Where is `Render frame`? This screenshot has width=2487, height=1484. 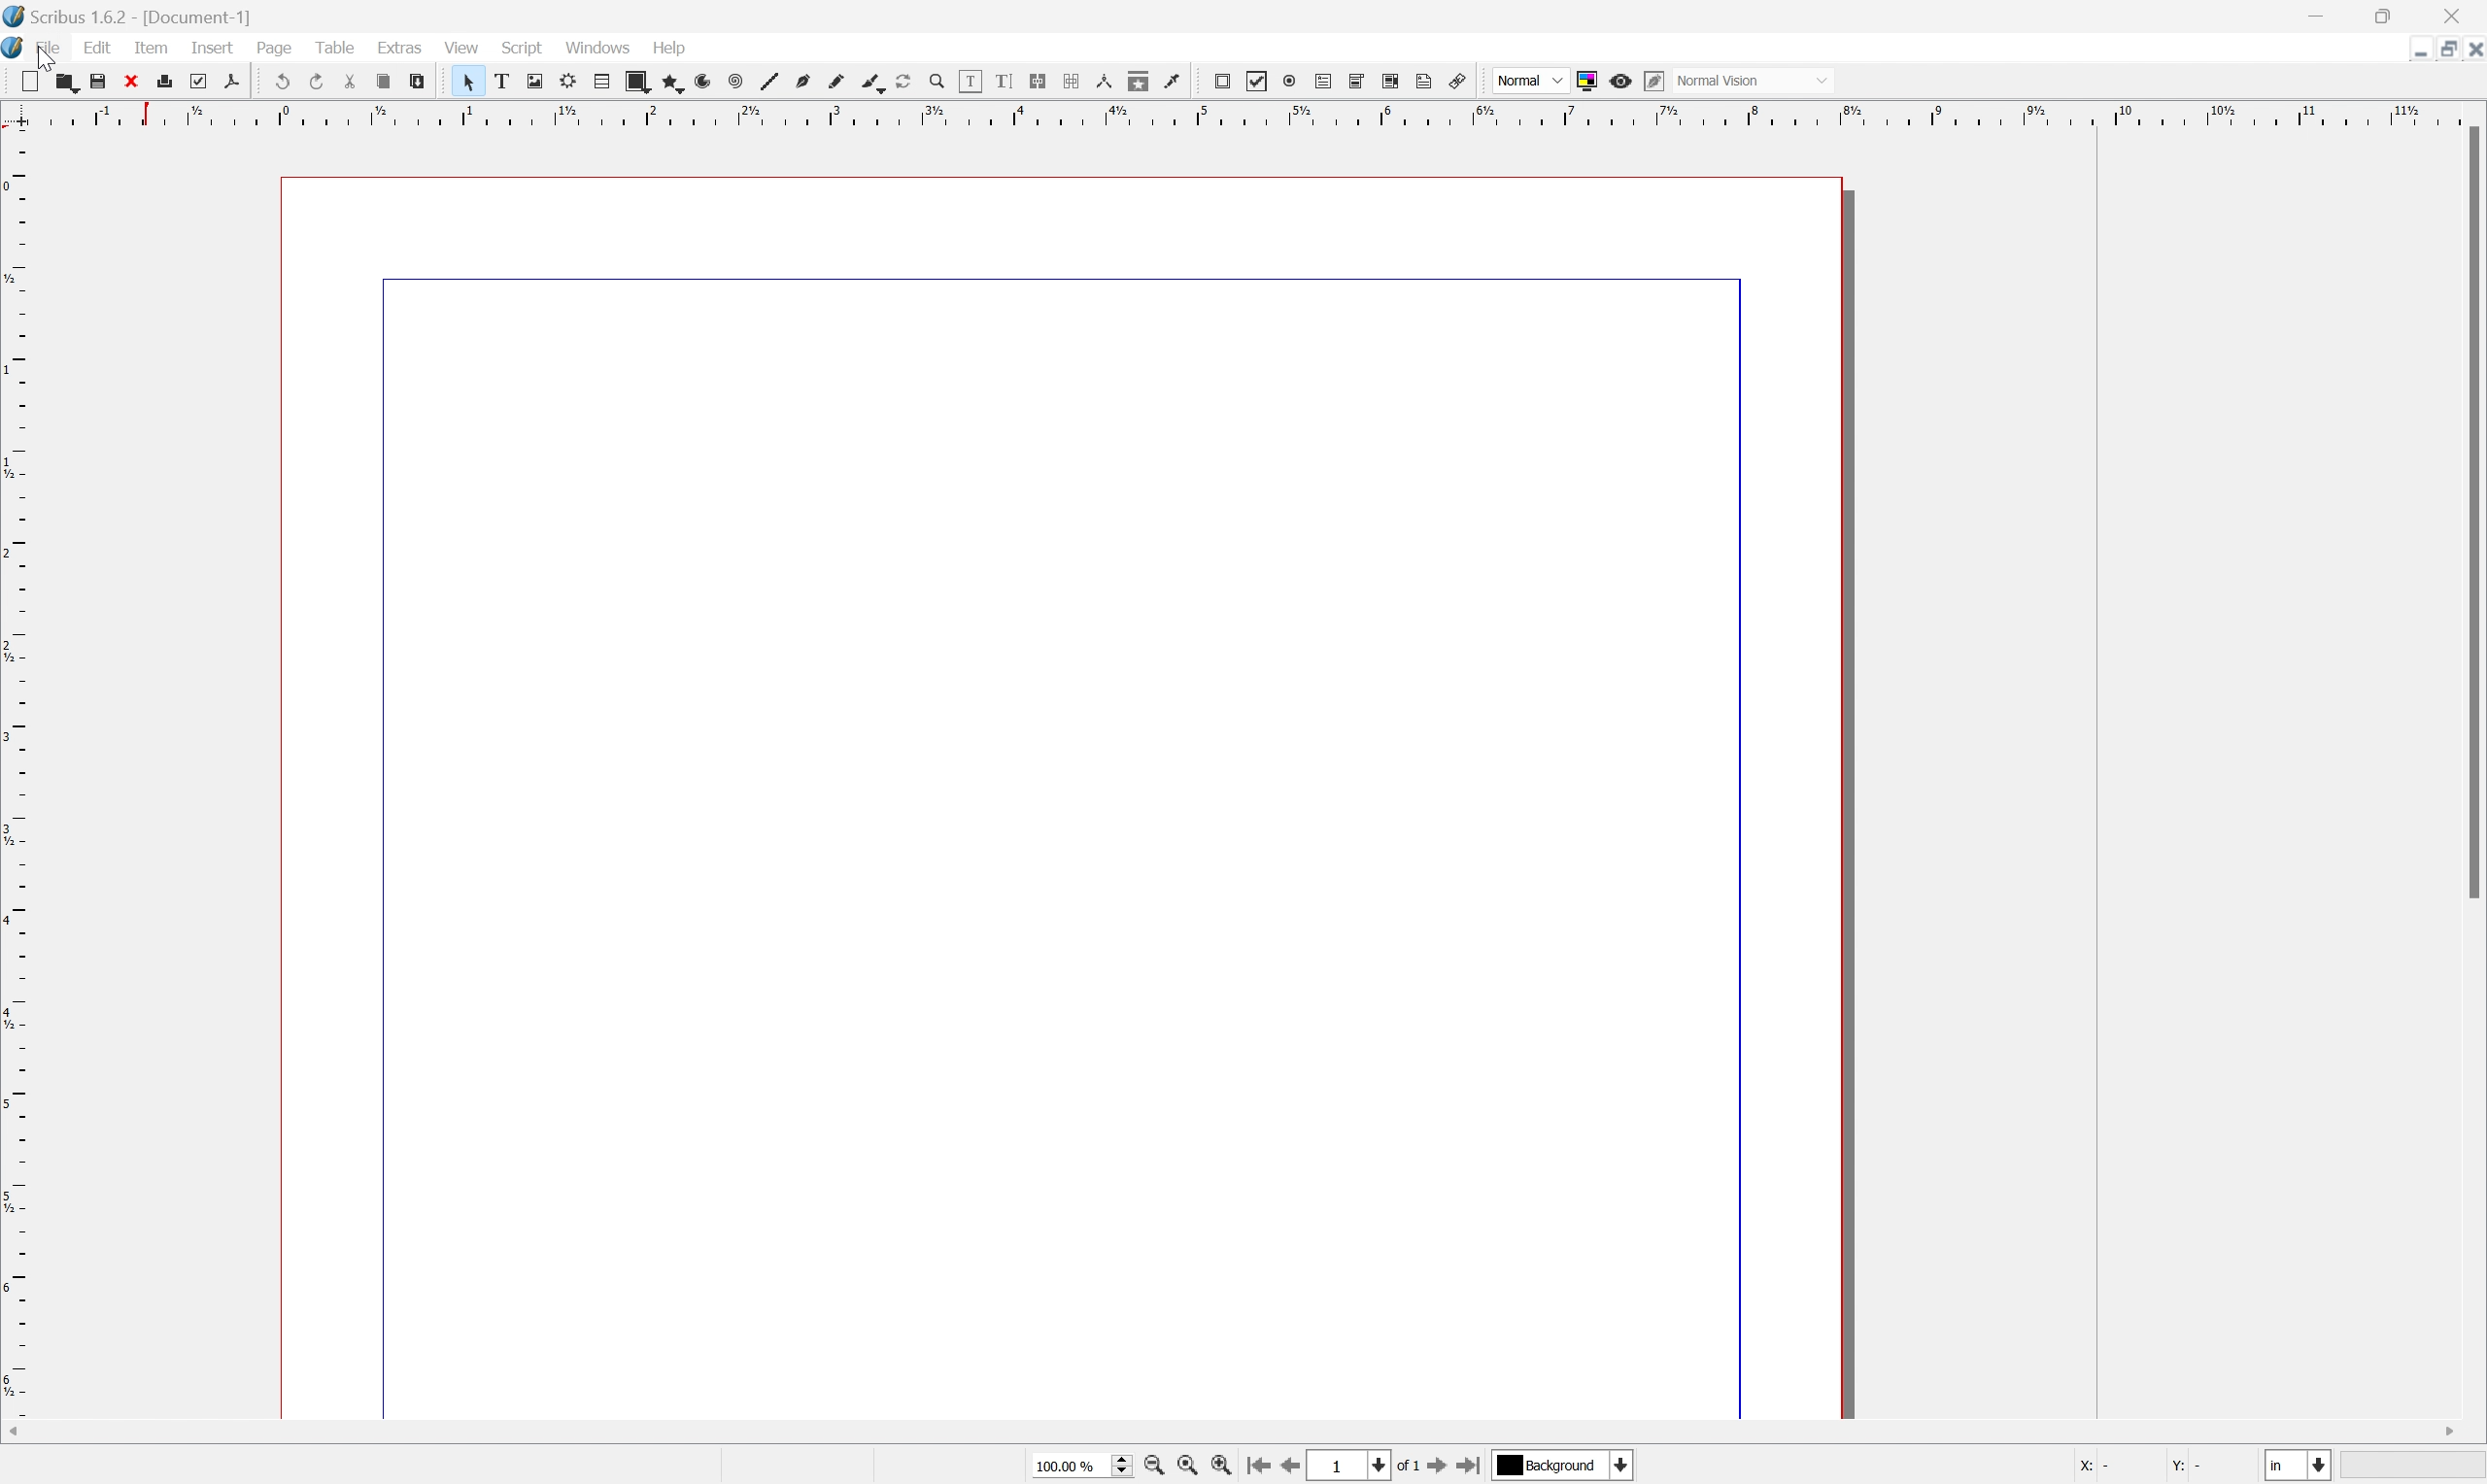
Render frame is located at coordinates (565, 81).